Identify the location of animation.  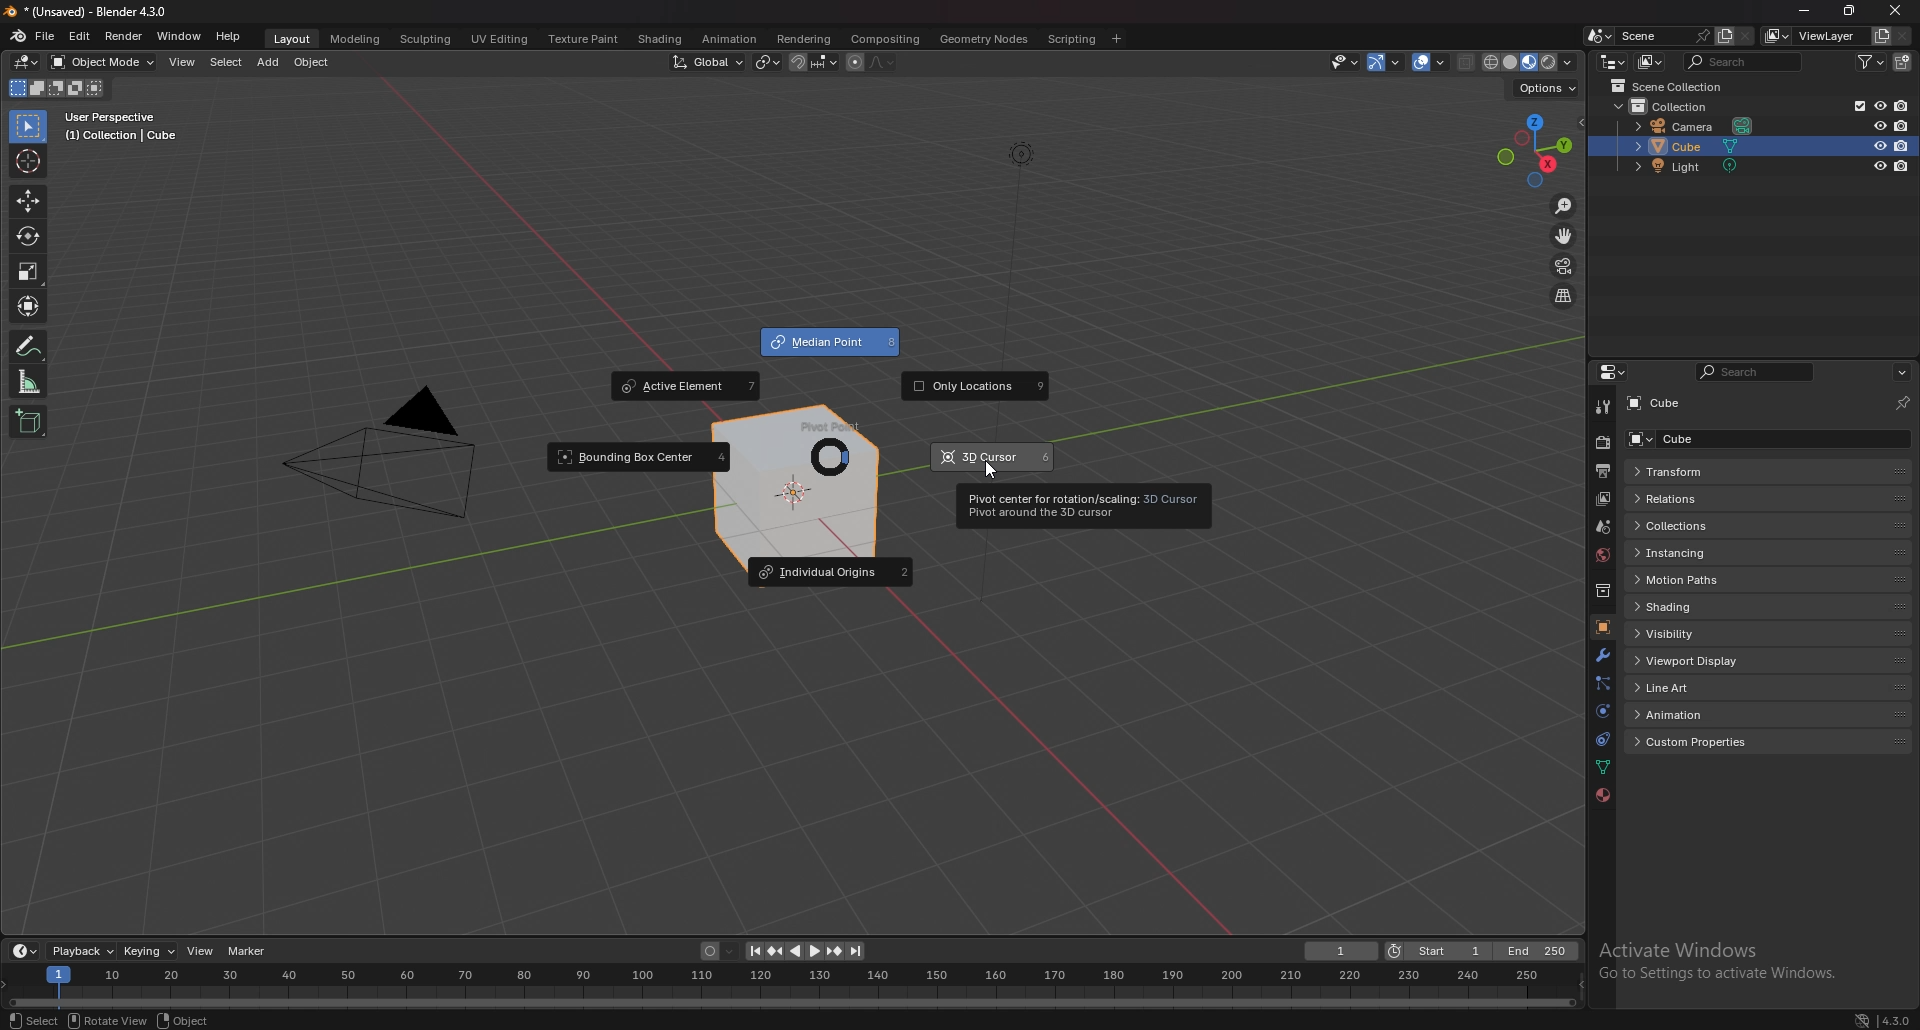
(730, 39).